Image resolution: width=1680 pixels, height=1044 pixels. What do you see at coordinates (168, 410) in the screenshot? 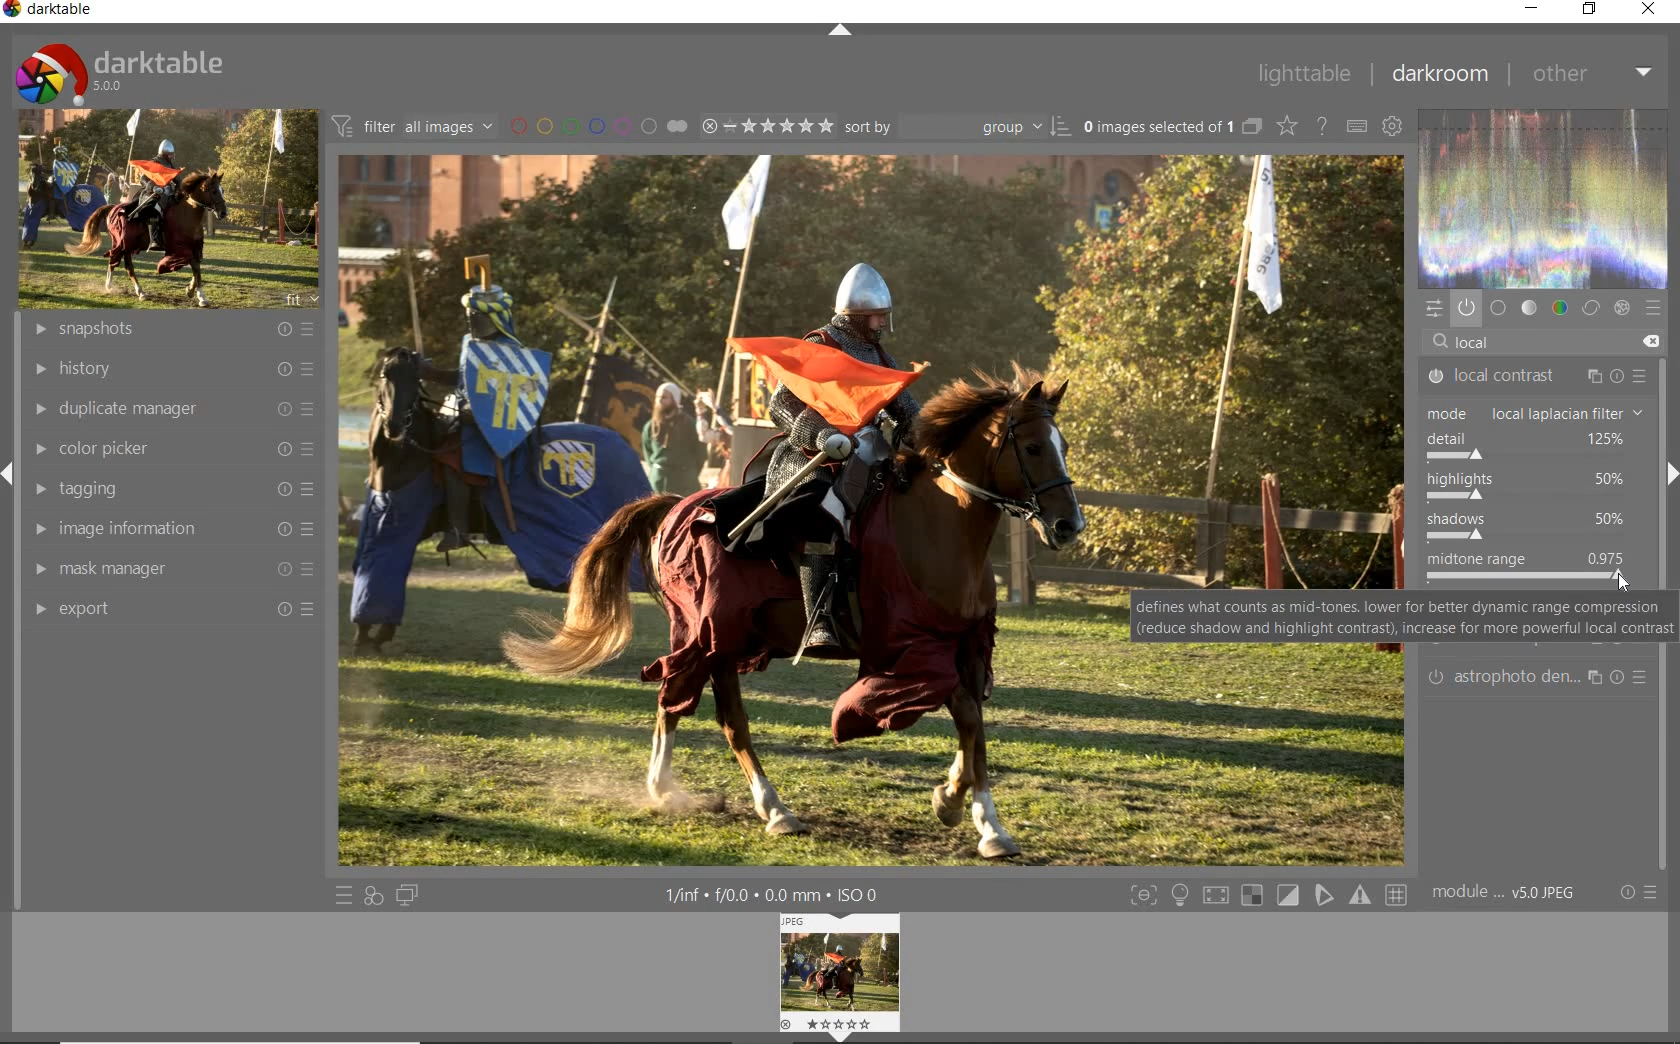
I see `duplicate manager` at bounding box center [168, 410].